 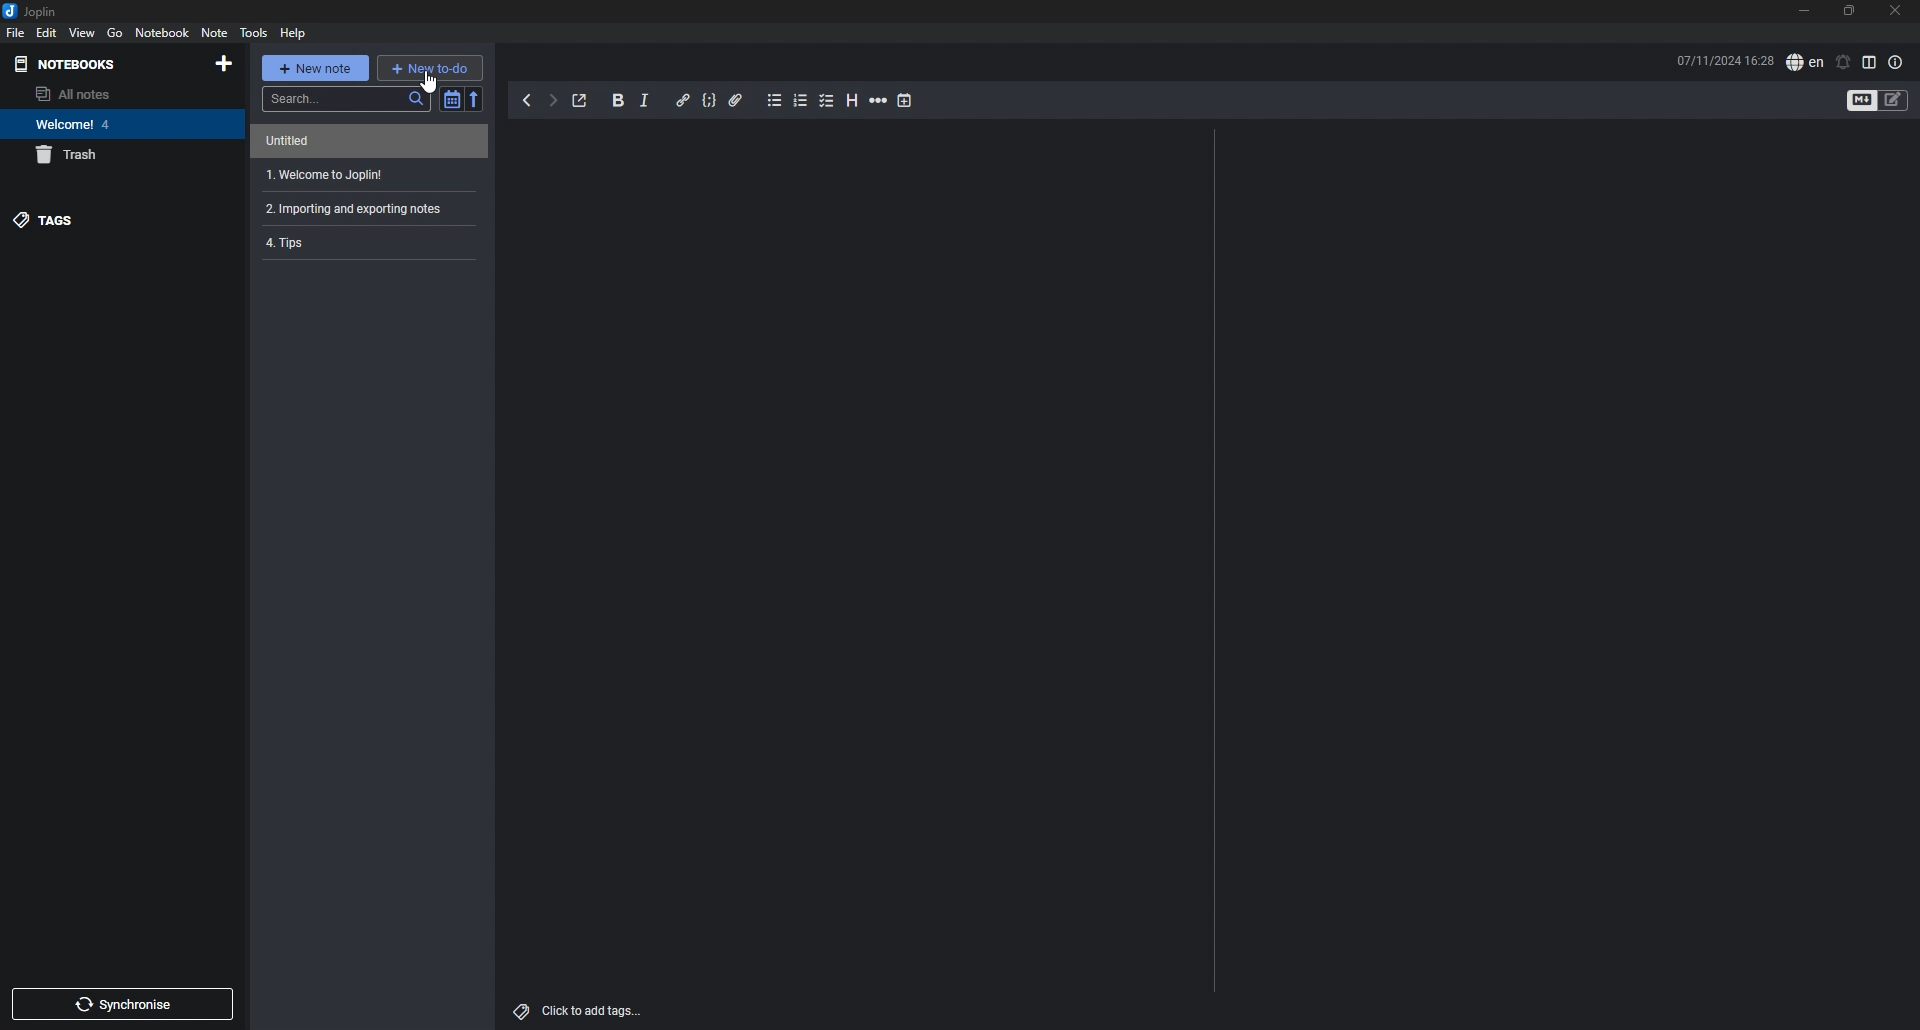 What do you see at coordinates (645, 101) in the screenshot?
I see `italic` at bounding box center [645, 101].